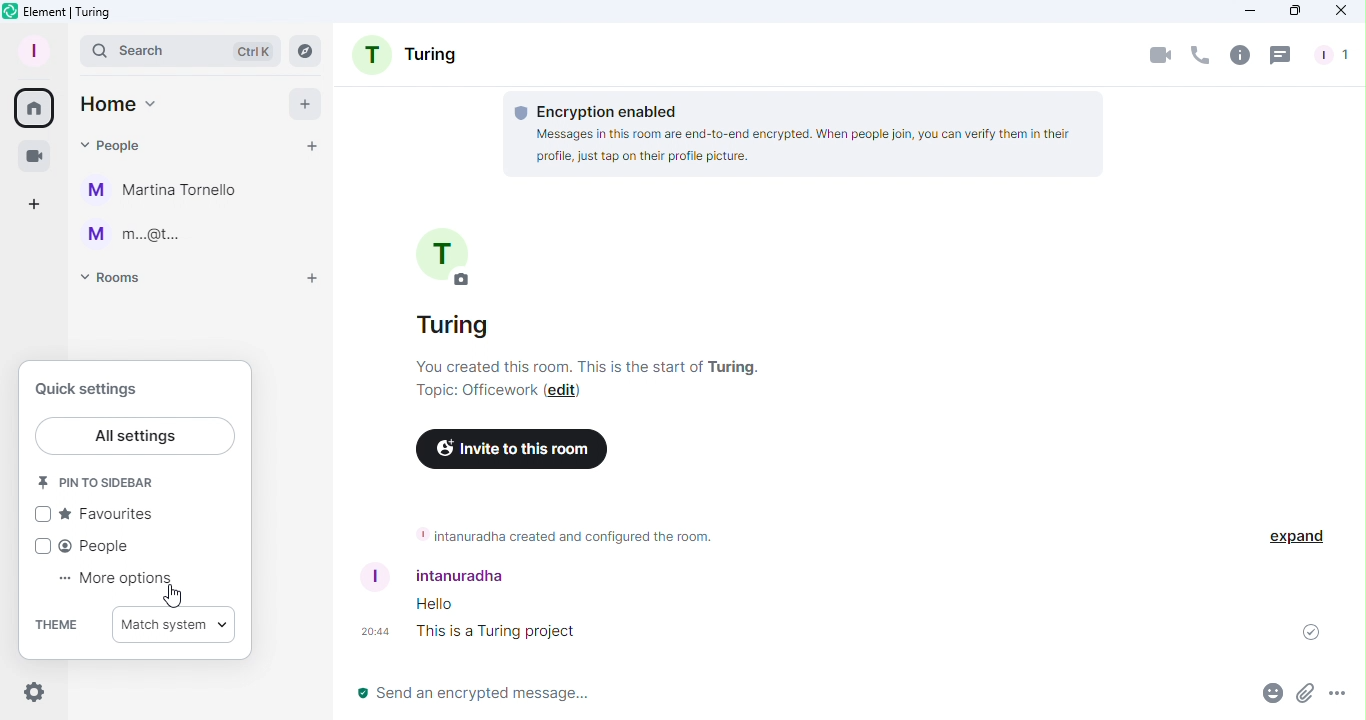  Describe the element at coordinates (1294, 537) in the screenshot. I see `Expand` at that location.